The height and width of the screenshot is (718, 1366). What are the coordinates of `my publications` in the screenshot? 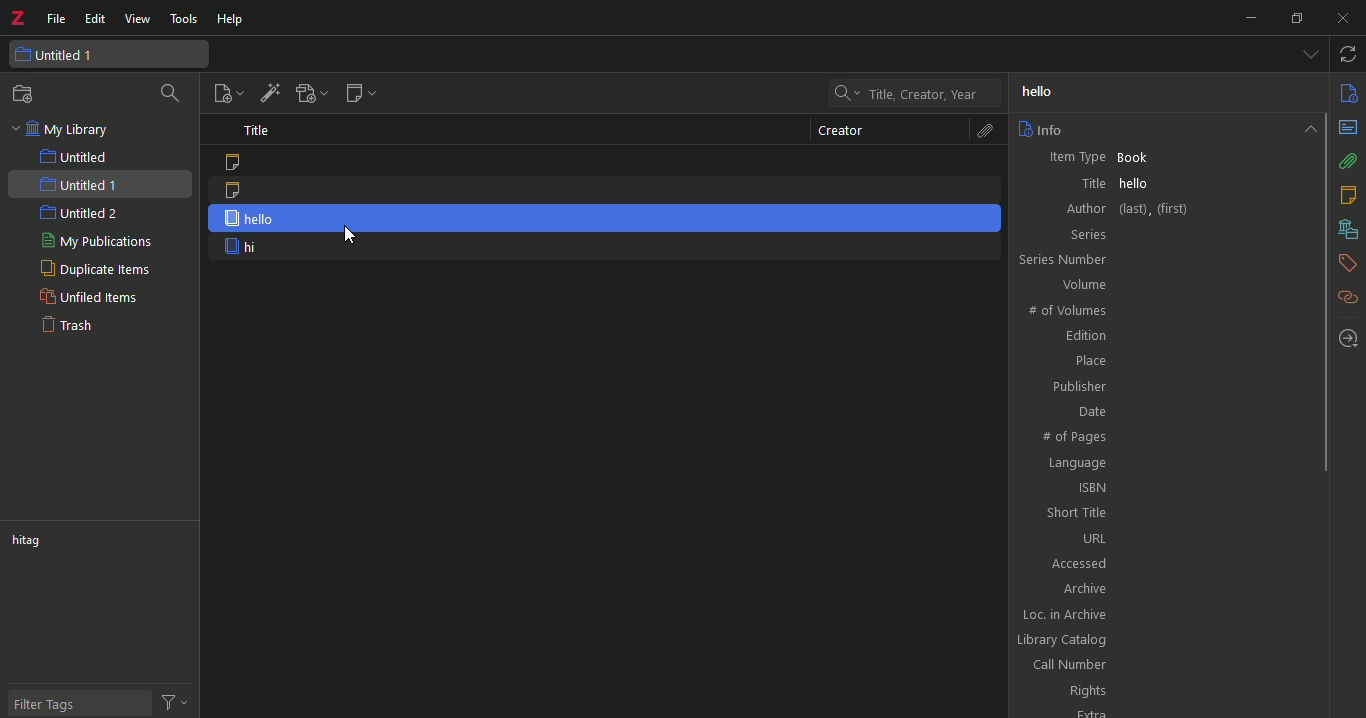 It's located at (98, 241).